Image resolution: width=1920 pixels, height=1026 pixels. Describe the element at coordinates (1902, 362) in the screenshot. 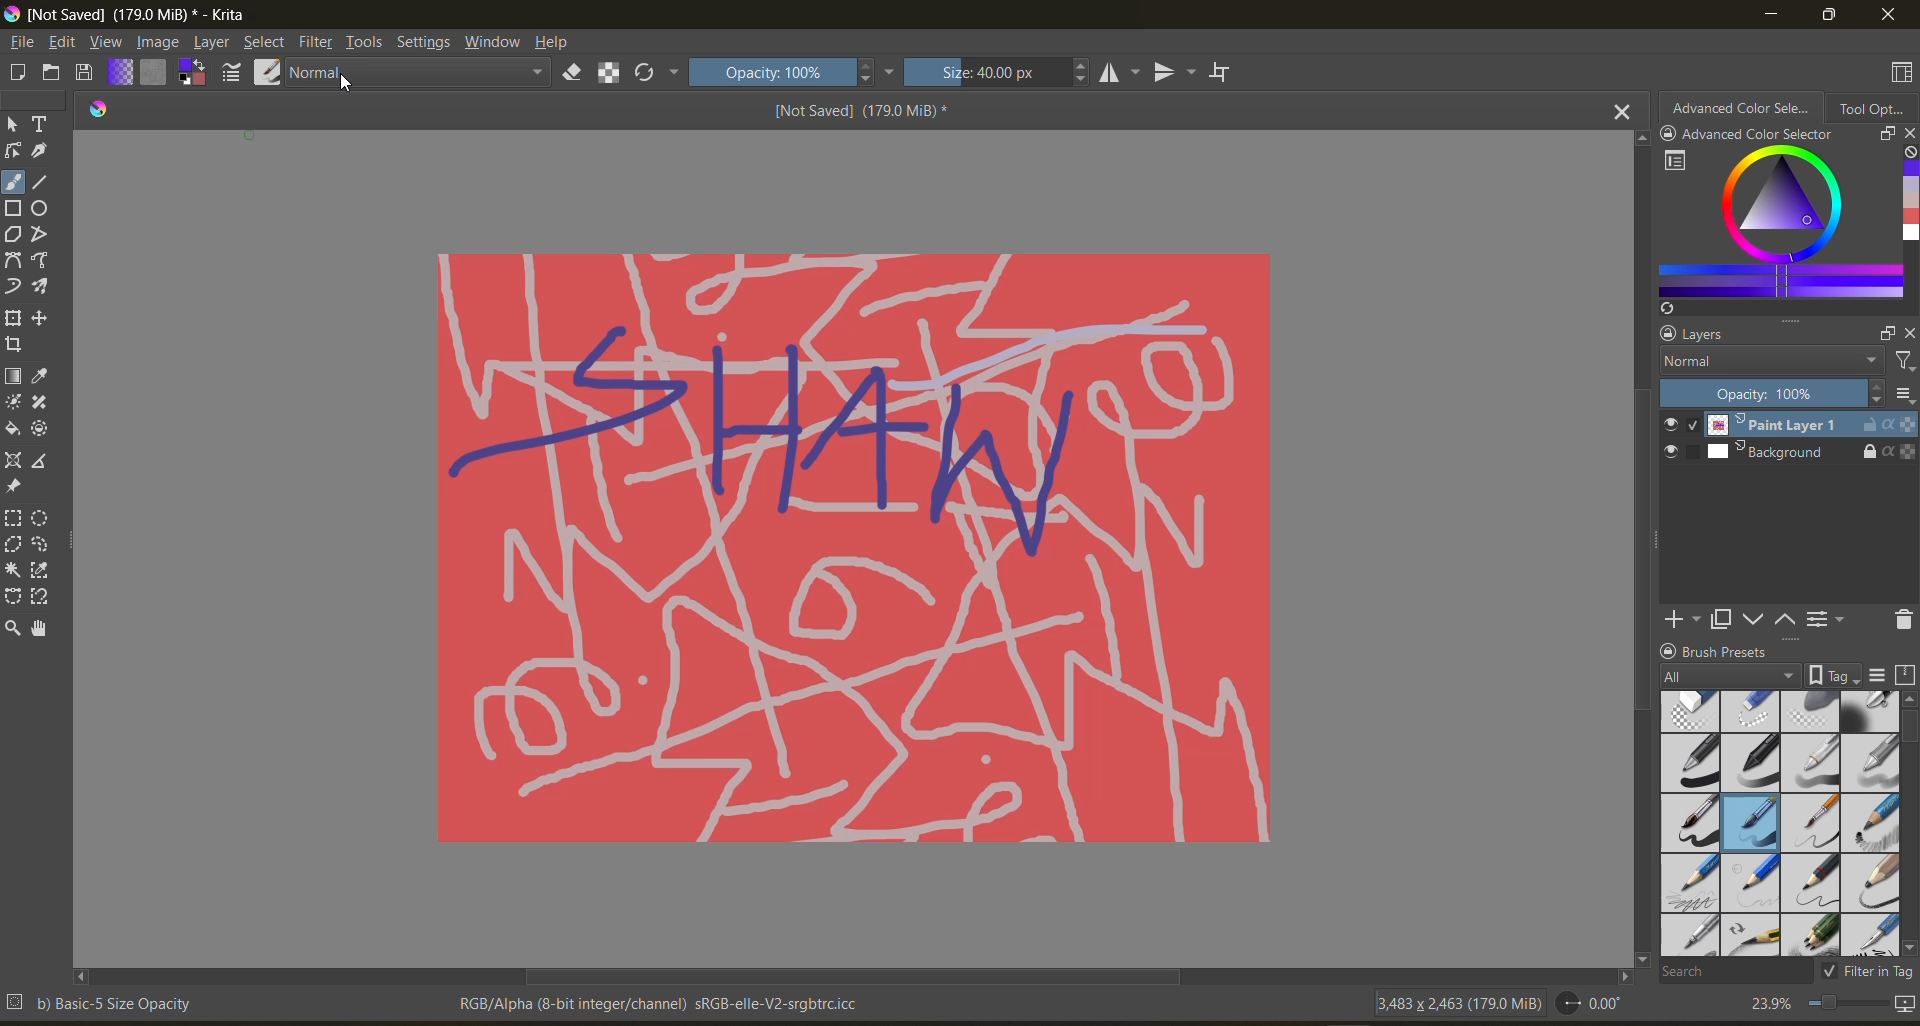

I see `filters` at that location.